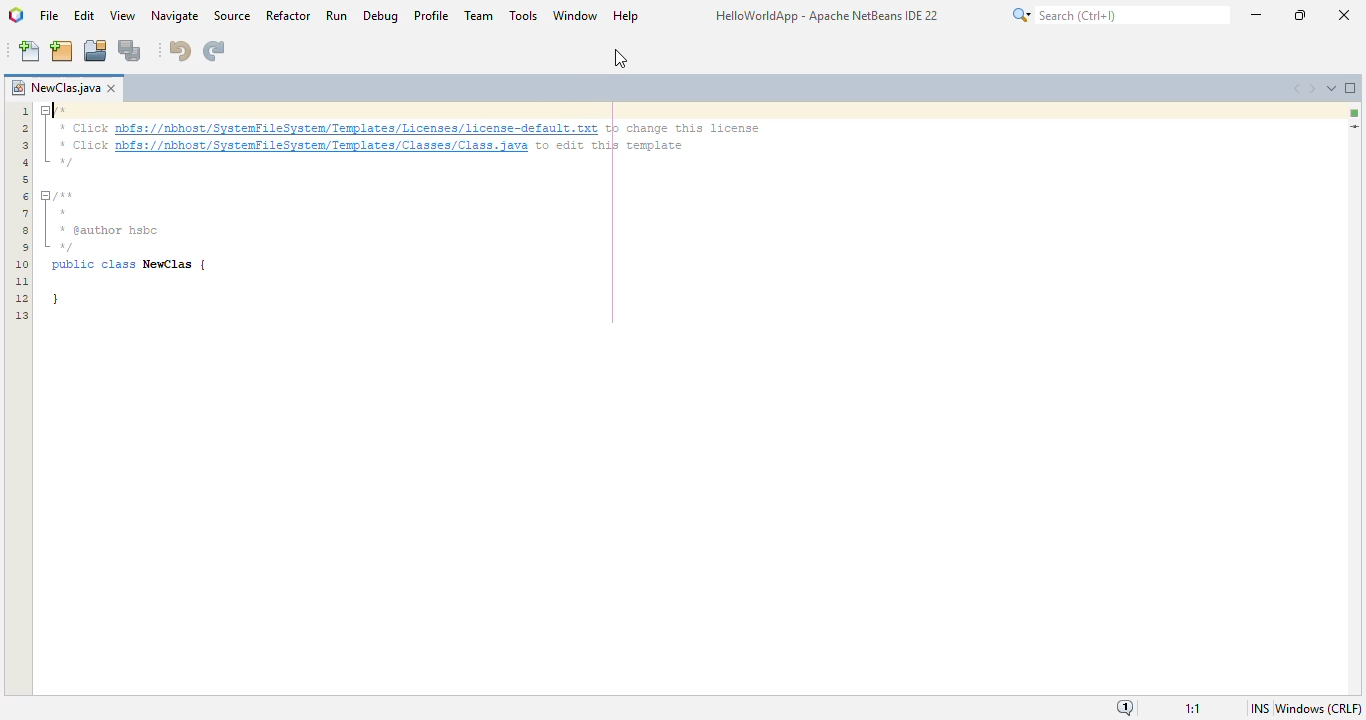 This screenshot has width=1366, height=720. I want to click on debug, so click(382, 15).